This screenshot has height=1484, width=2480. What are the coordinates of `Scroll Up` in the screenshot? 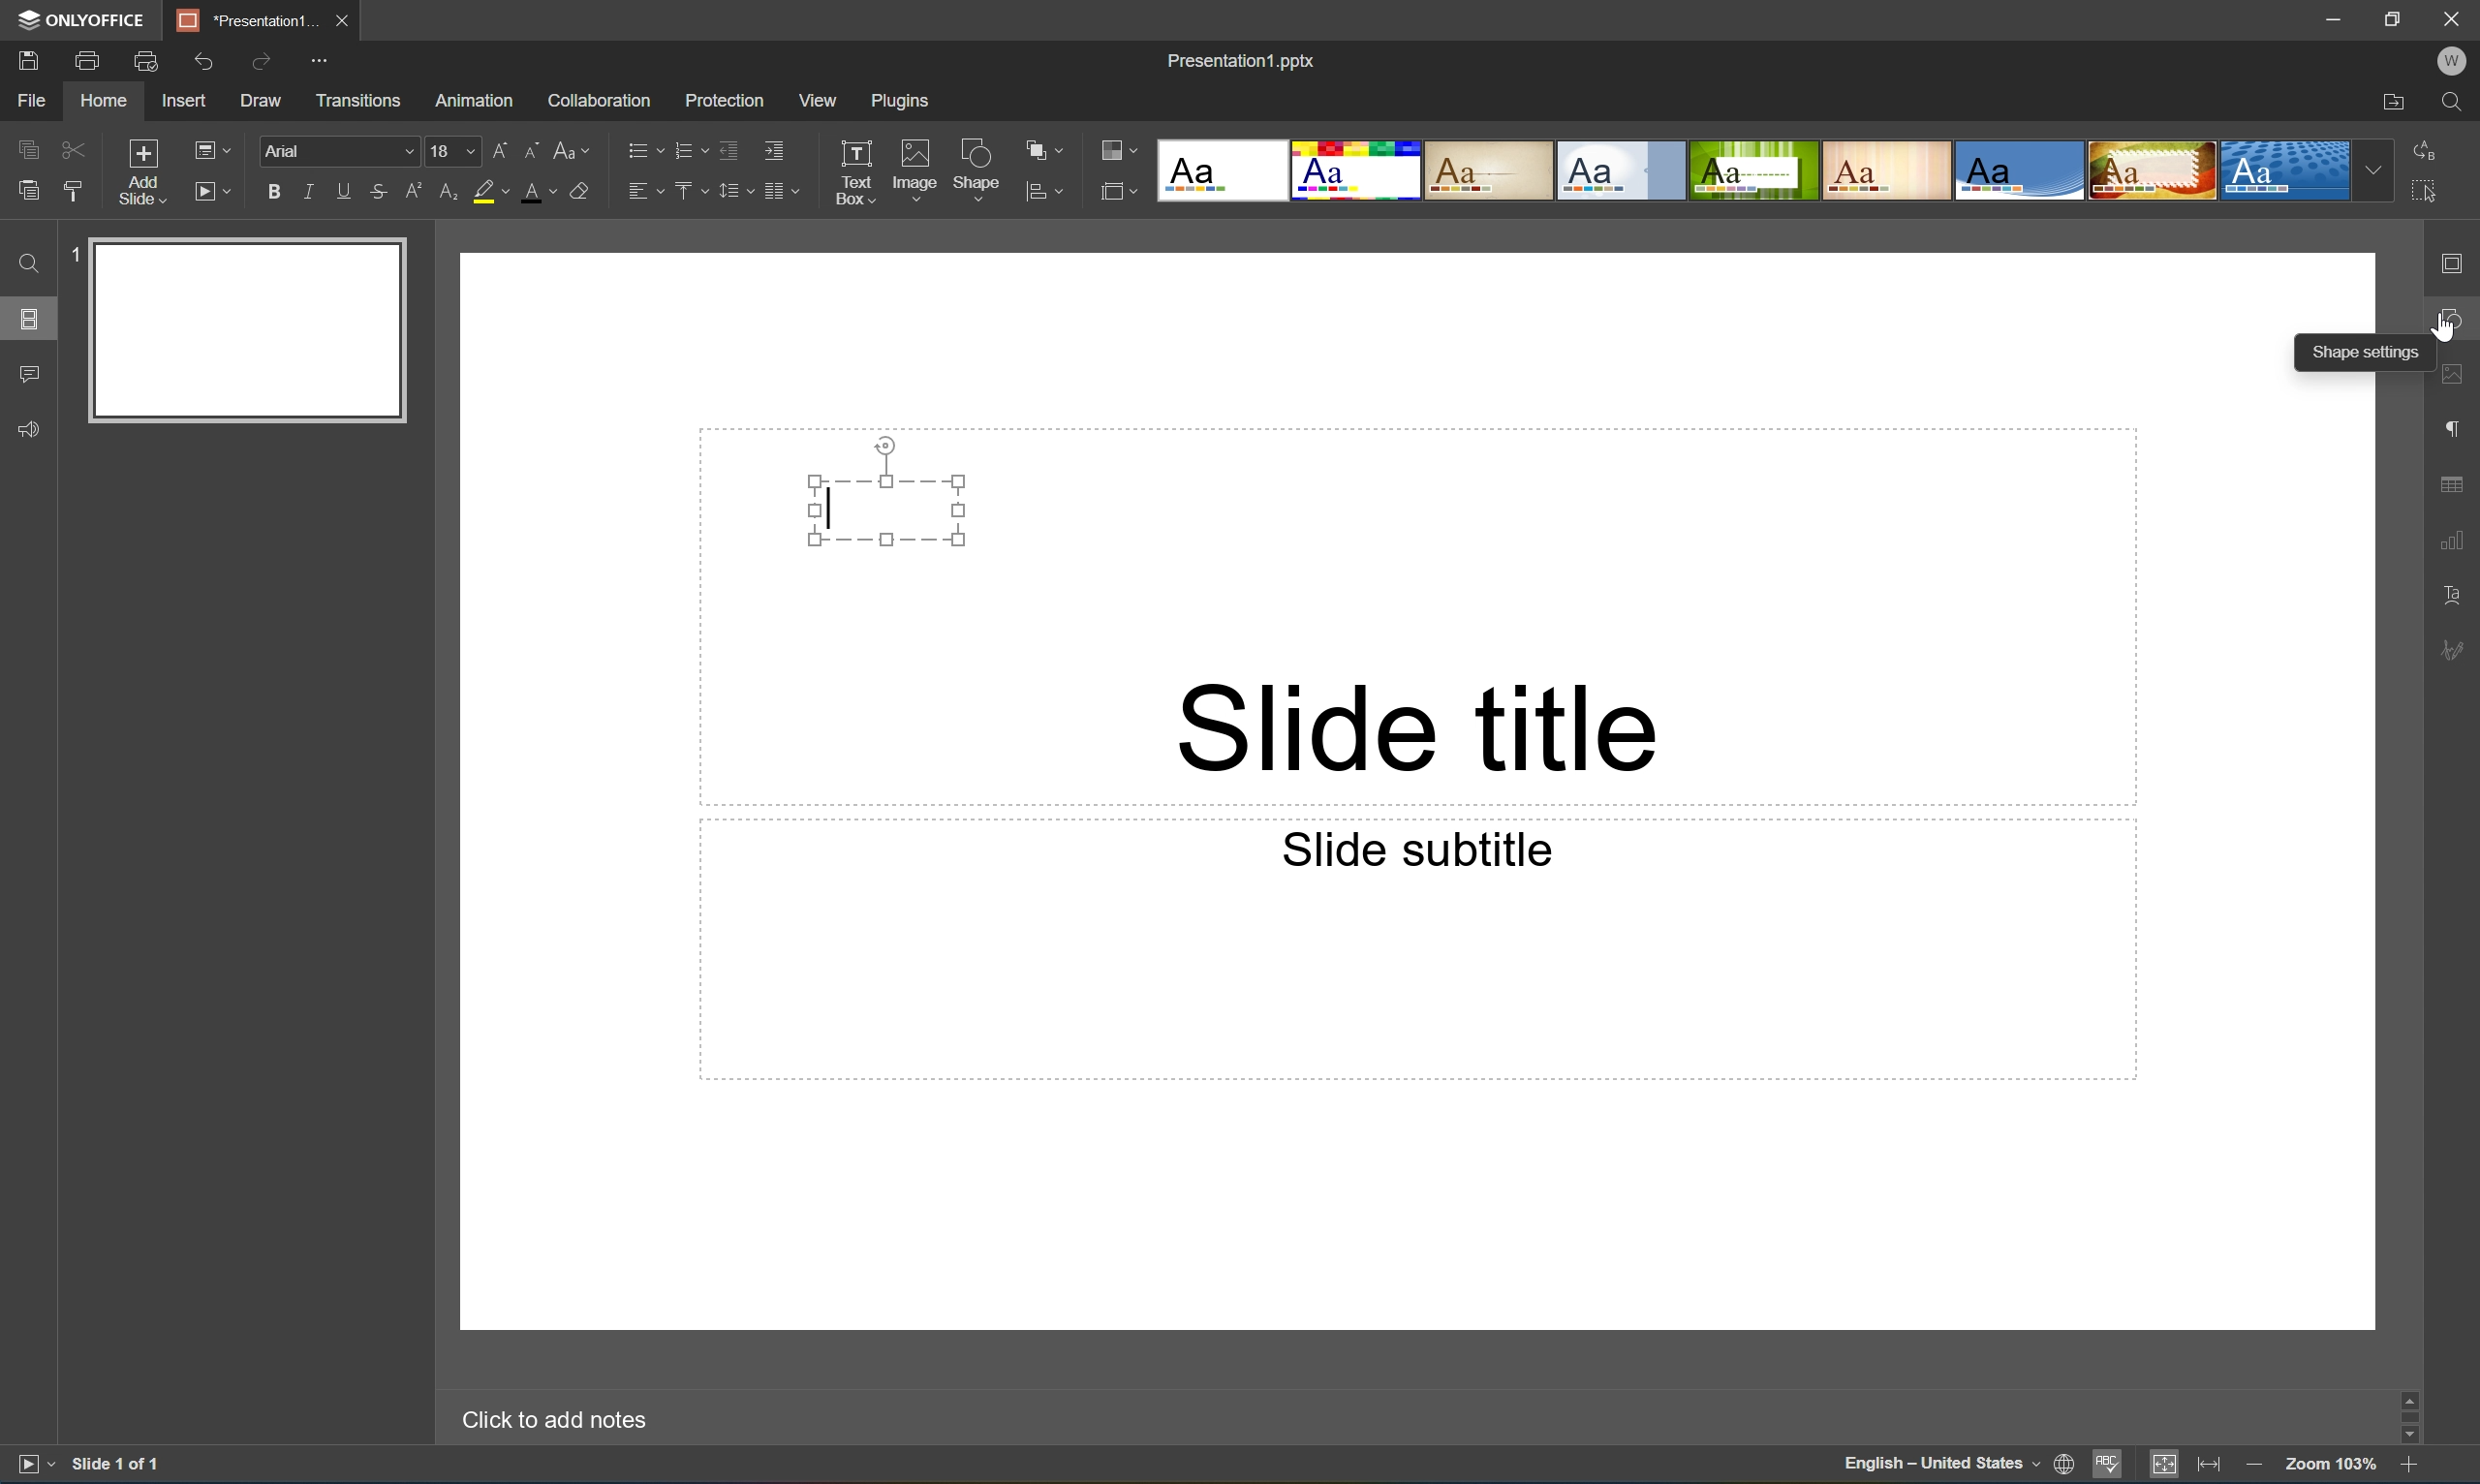 It's located at (2407, 1389).